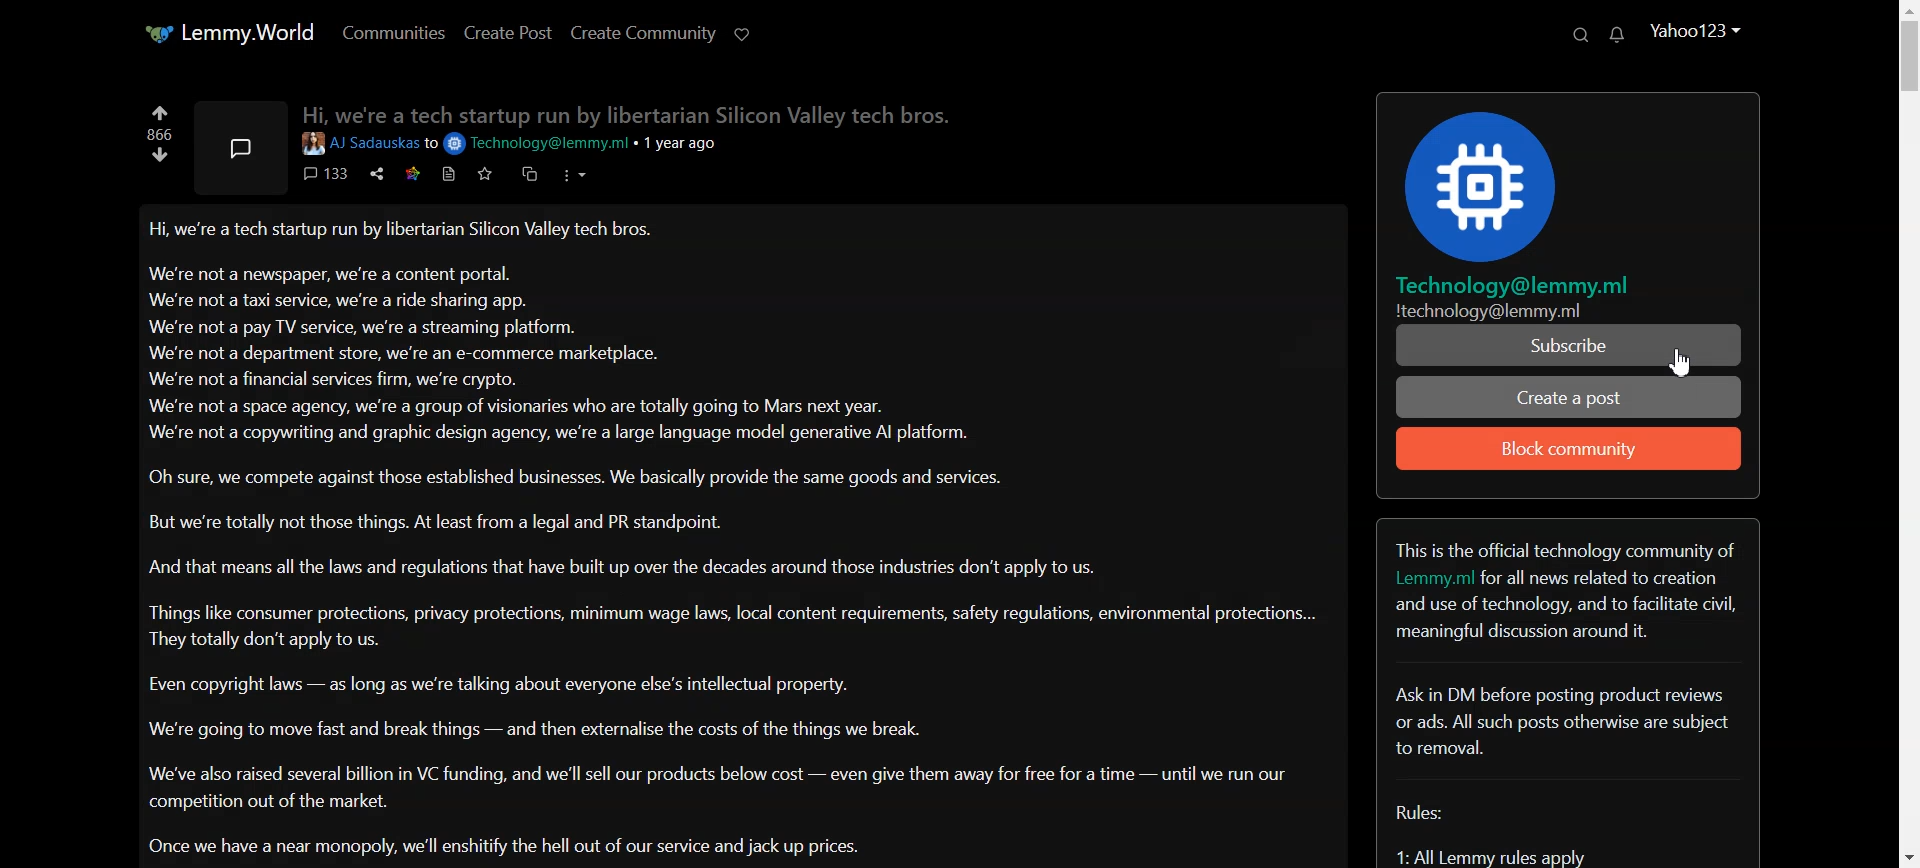  Describe the element at coordinates (515, 34) in the screenshot. I see `Create Post` at that location.